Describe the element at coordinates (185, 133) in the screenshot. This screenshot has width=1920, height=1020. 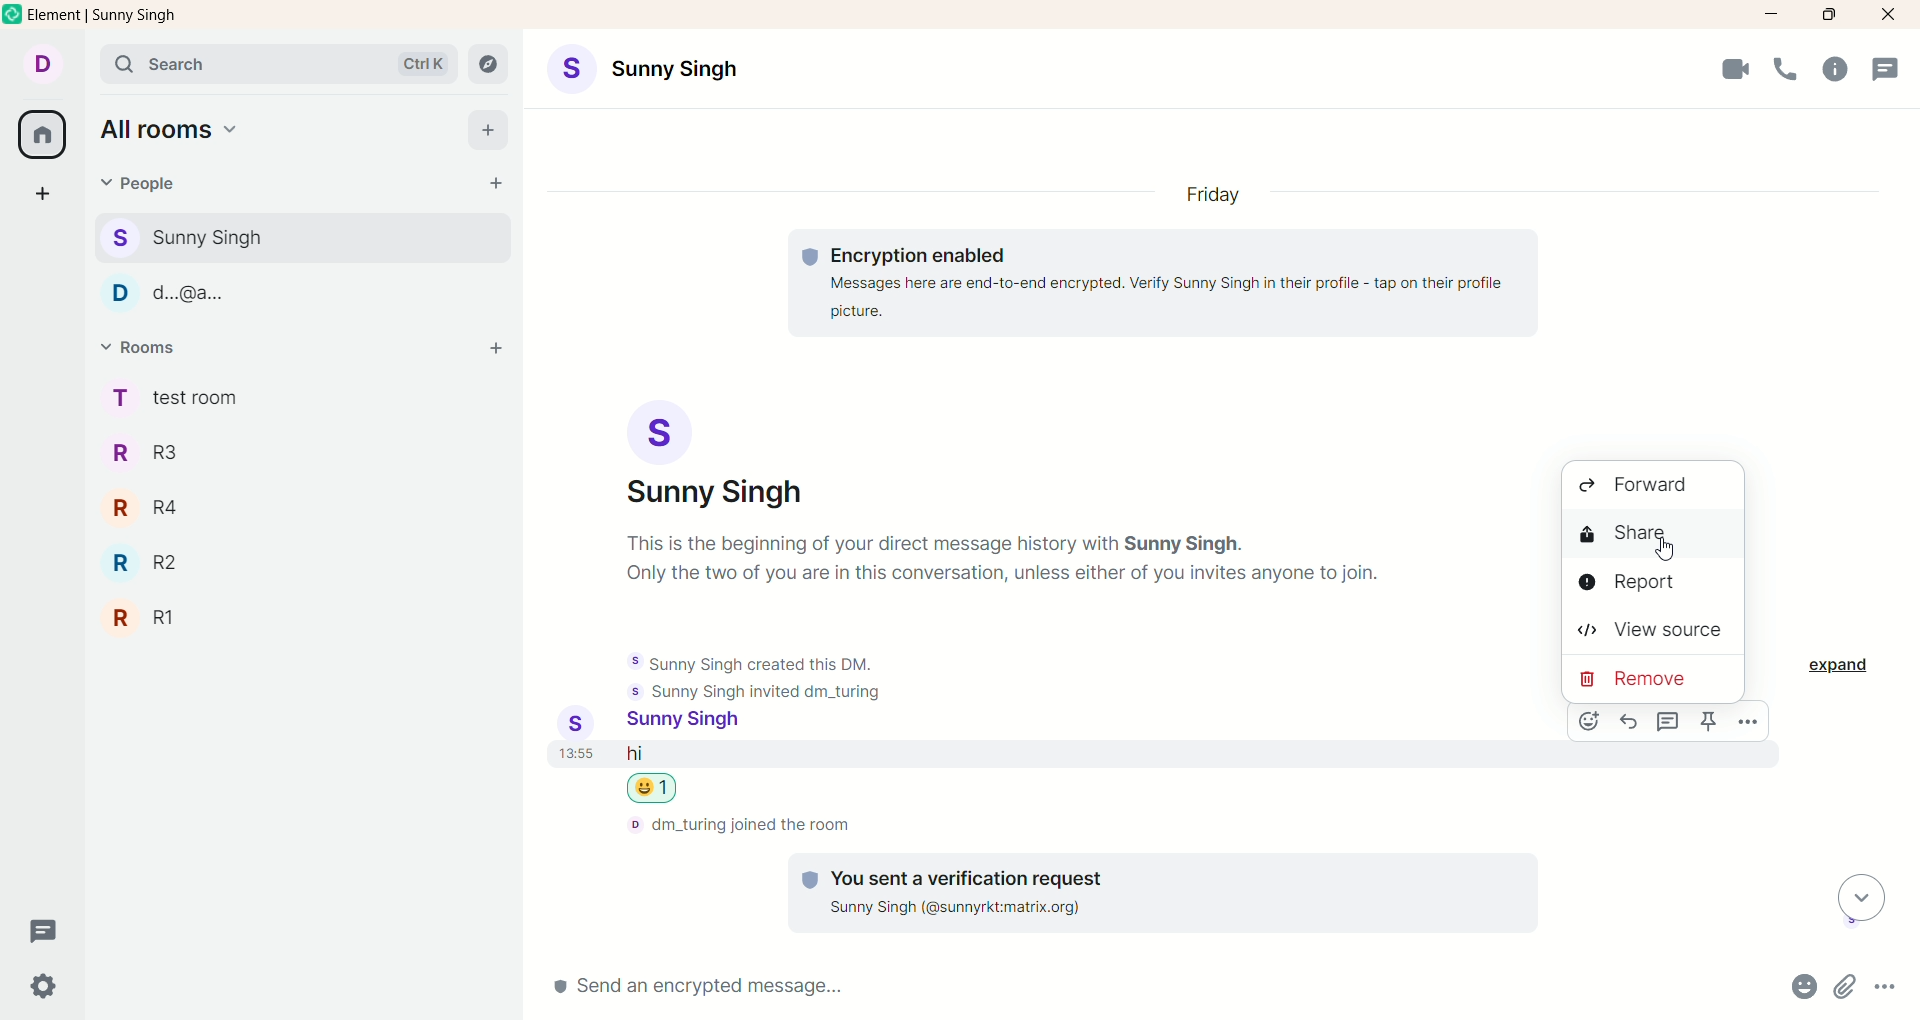
I see `all rooms` at that location.